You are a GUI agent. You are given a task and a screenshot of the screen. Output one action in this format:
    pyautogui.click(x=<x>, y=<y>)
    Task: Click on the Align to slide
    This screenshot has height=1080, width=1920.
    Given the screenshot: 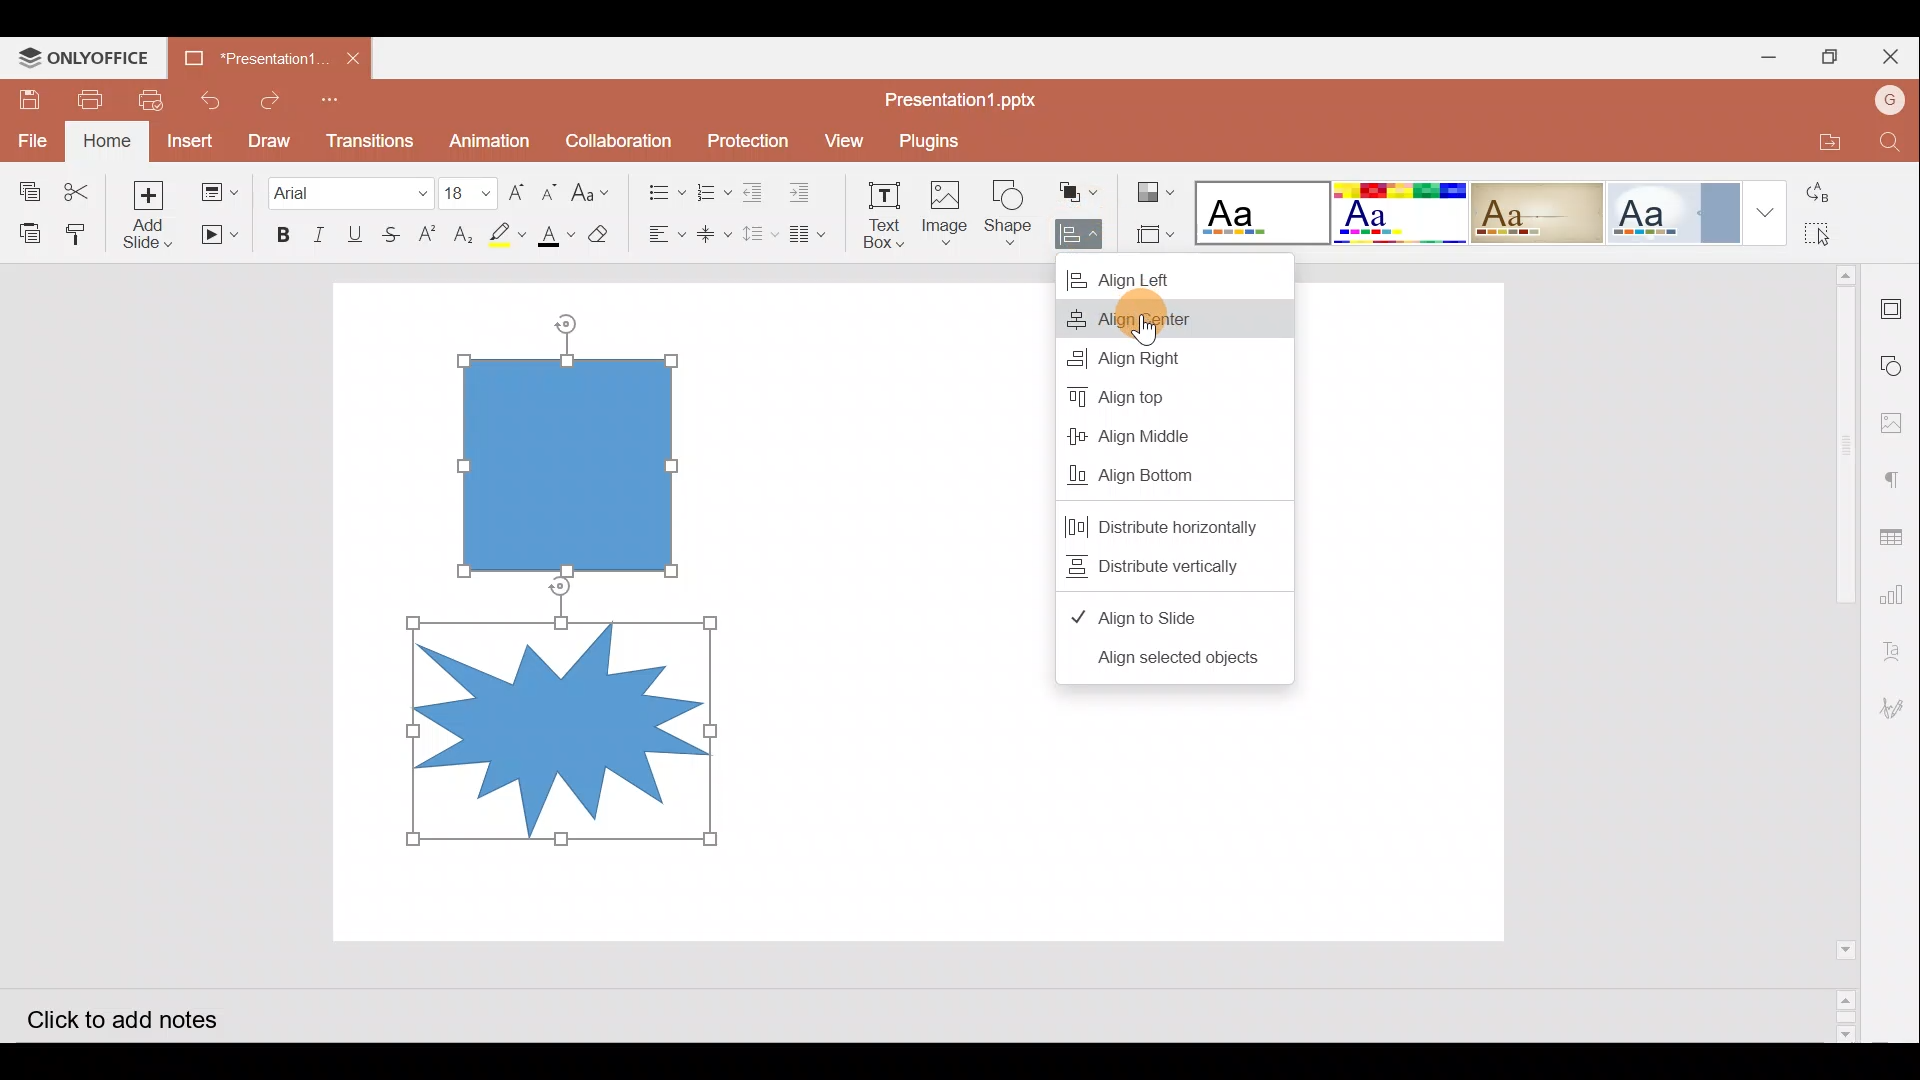 What is the action you would take?
    pyautogui.click(x=1147, y=616)
    